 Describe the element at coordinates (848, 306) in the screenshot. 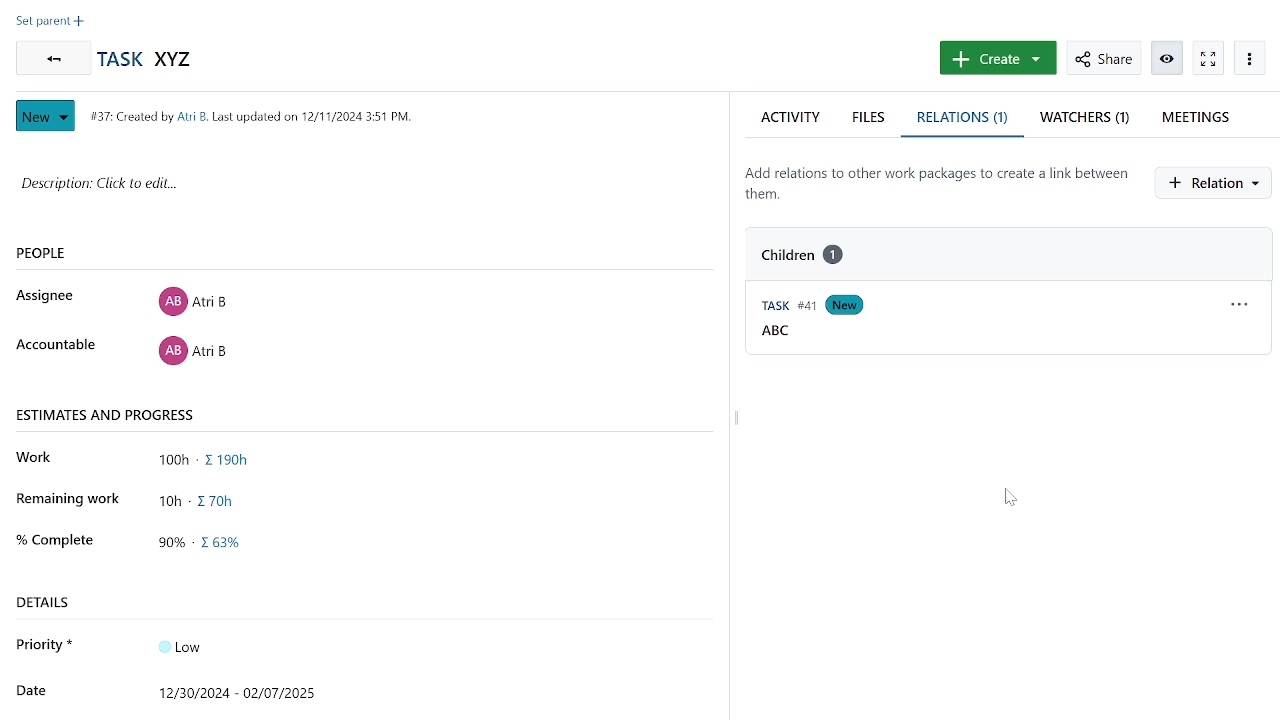

I see `new` at that location.